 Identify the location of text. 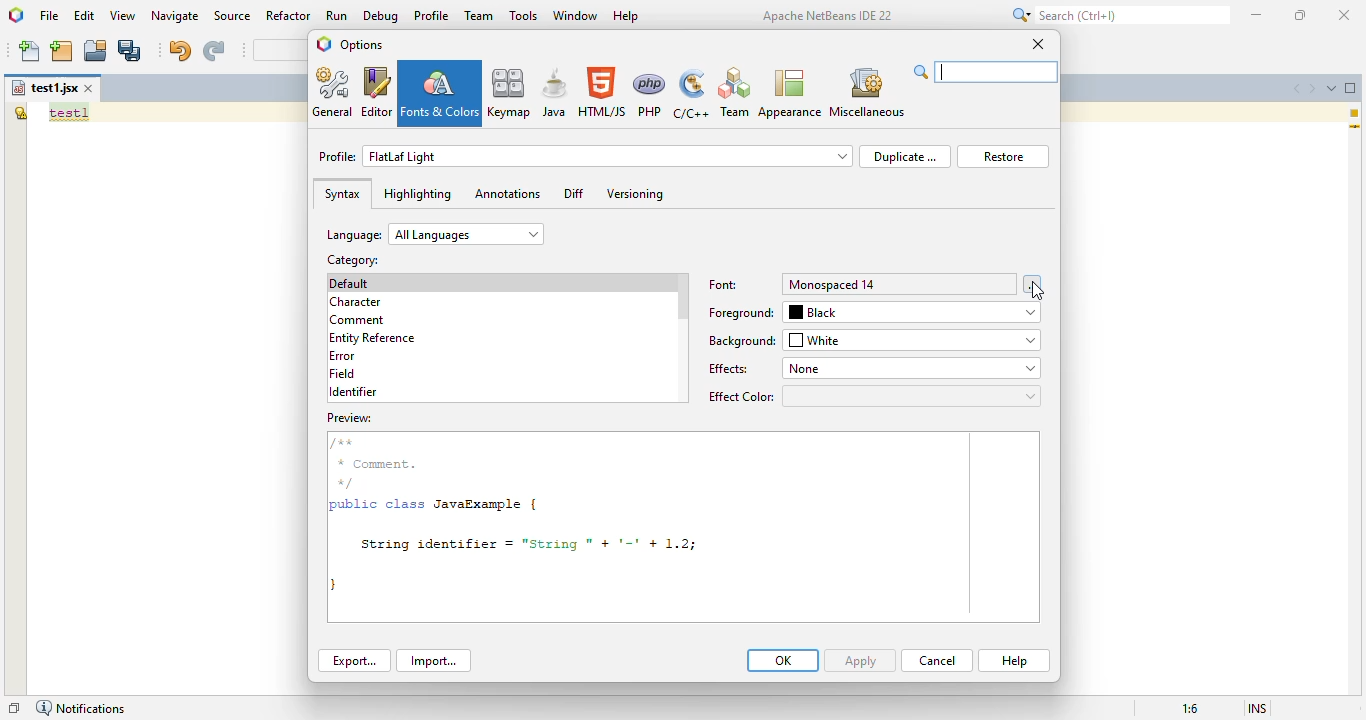
(69, 113).